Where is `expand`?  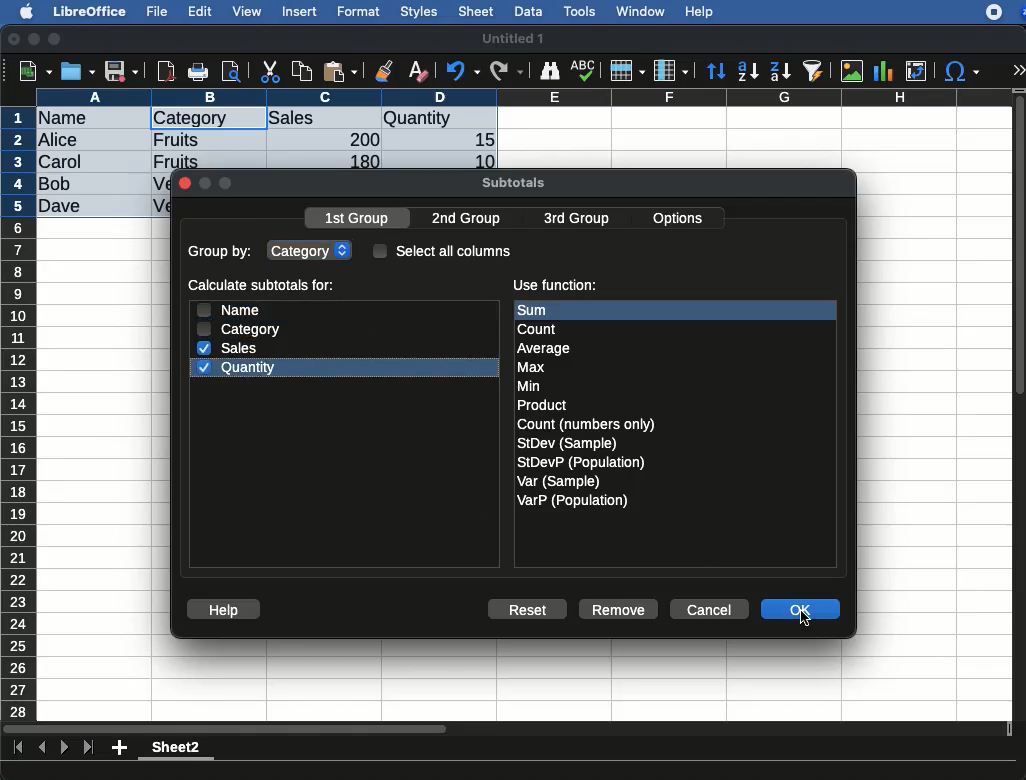 expand is located at coordinates (1018, 70).